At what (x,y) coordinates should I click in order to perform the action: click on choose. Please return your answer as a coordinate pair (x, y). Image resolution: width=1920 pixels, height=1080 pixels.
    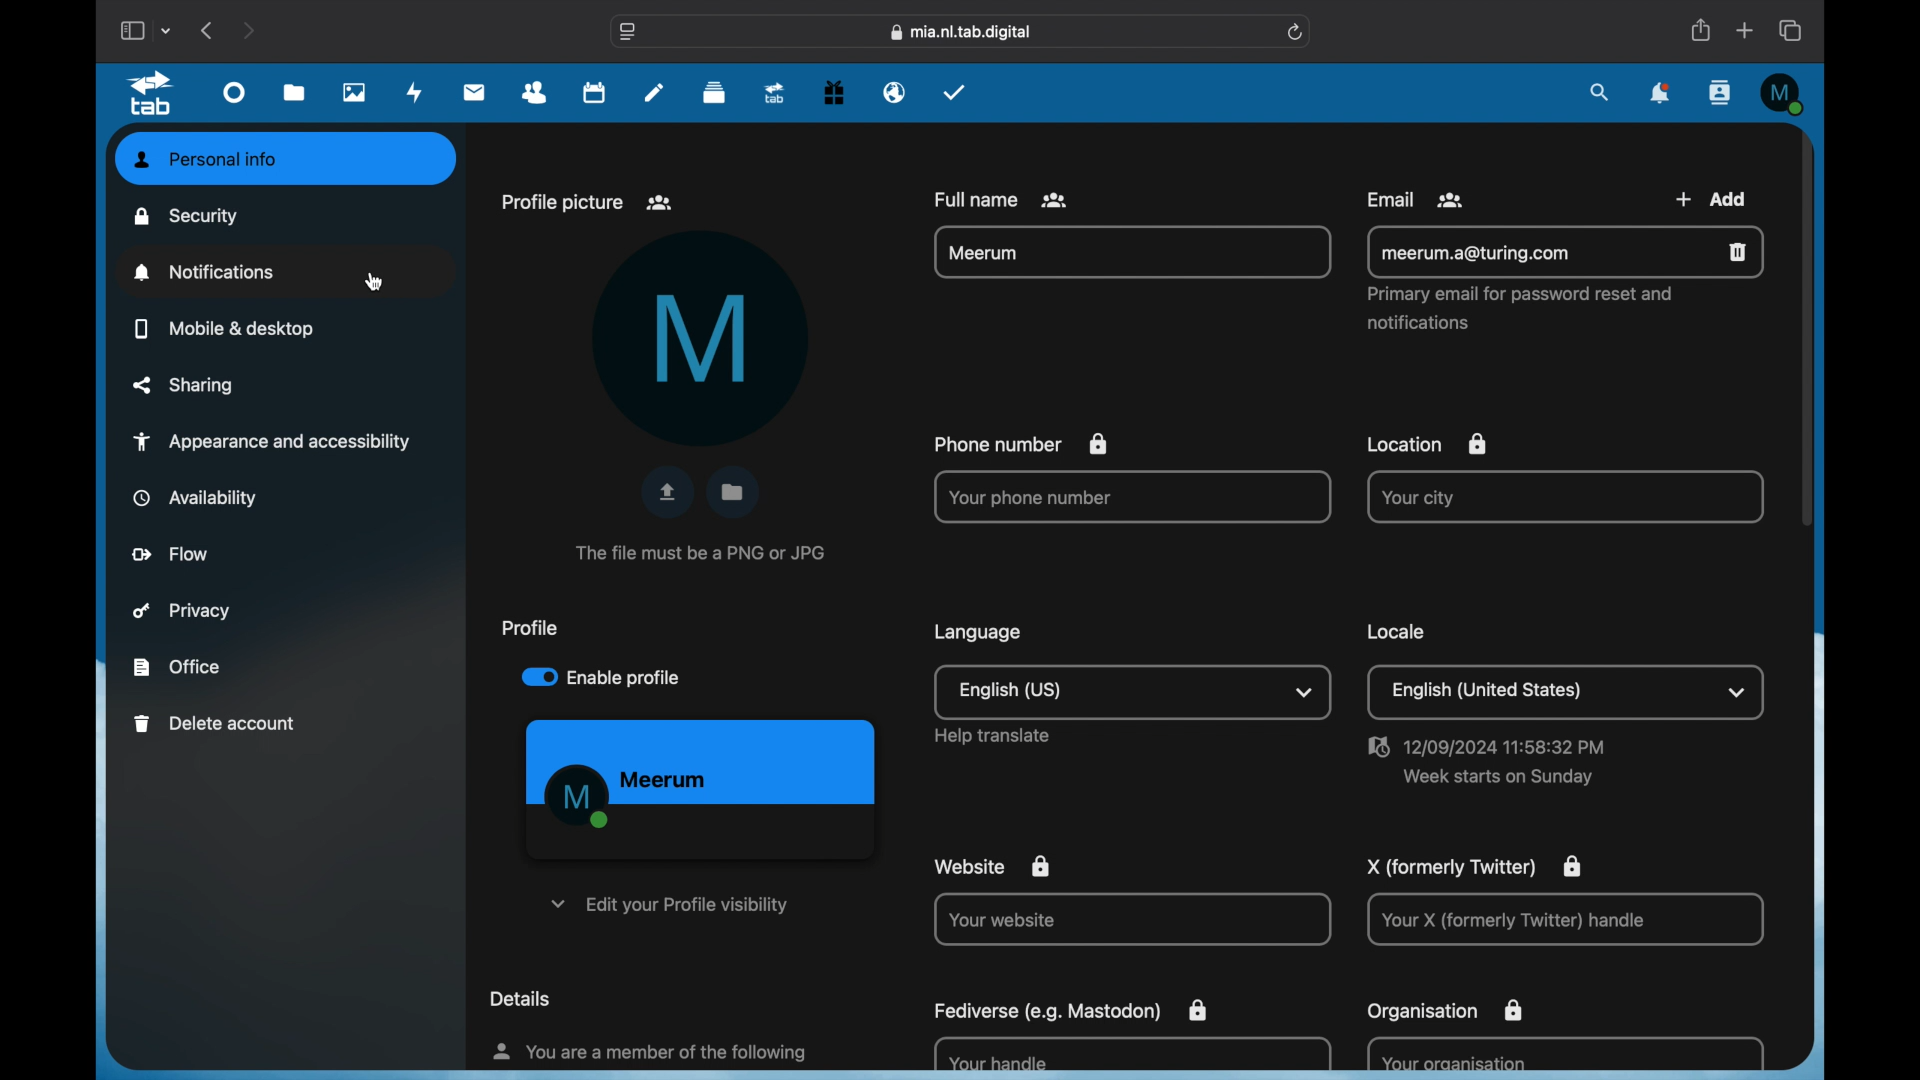
    Looking at the image, I should click on (738, 492).